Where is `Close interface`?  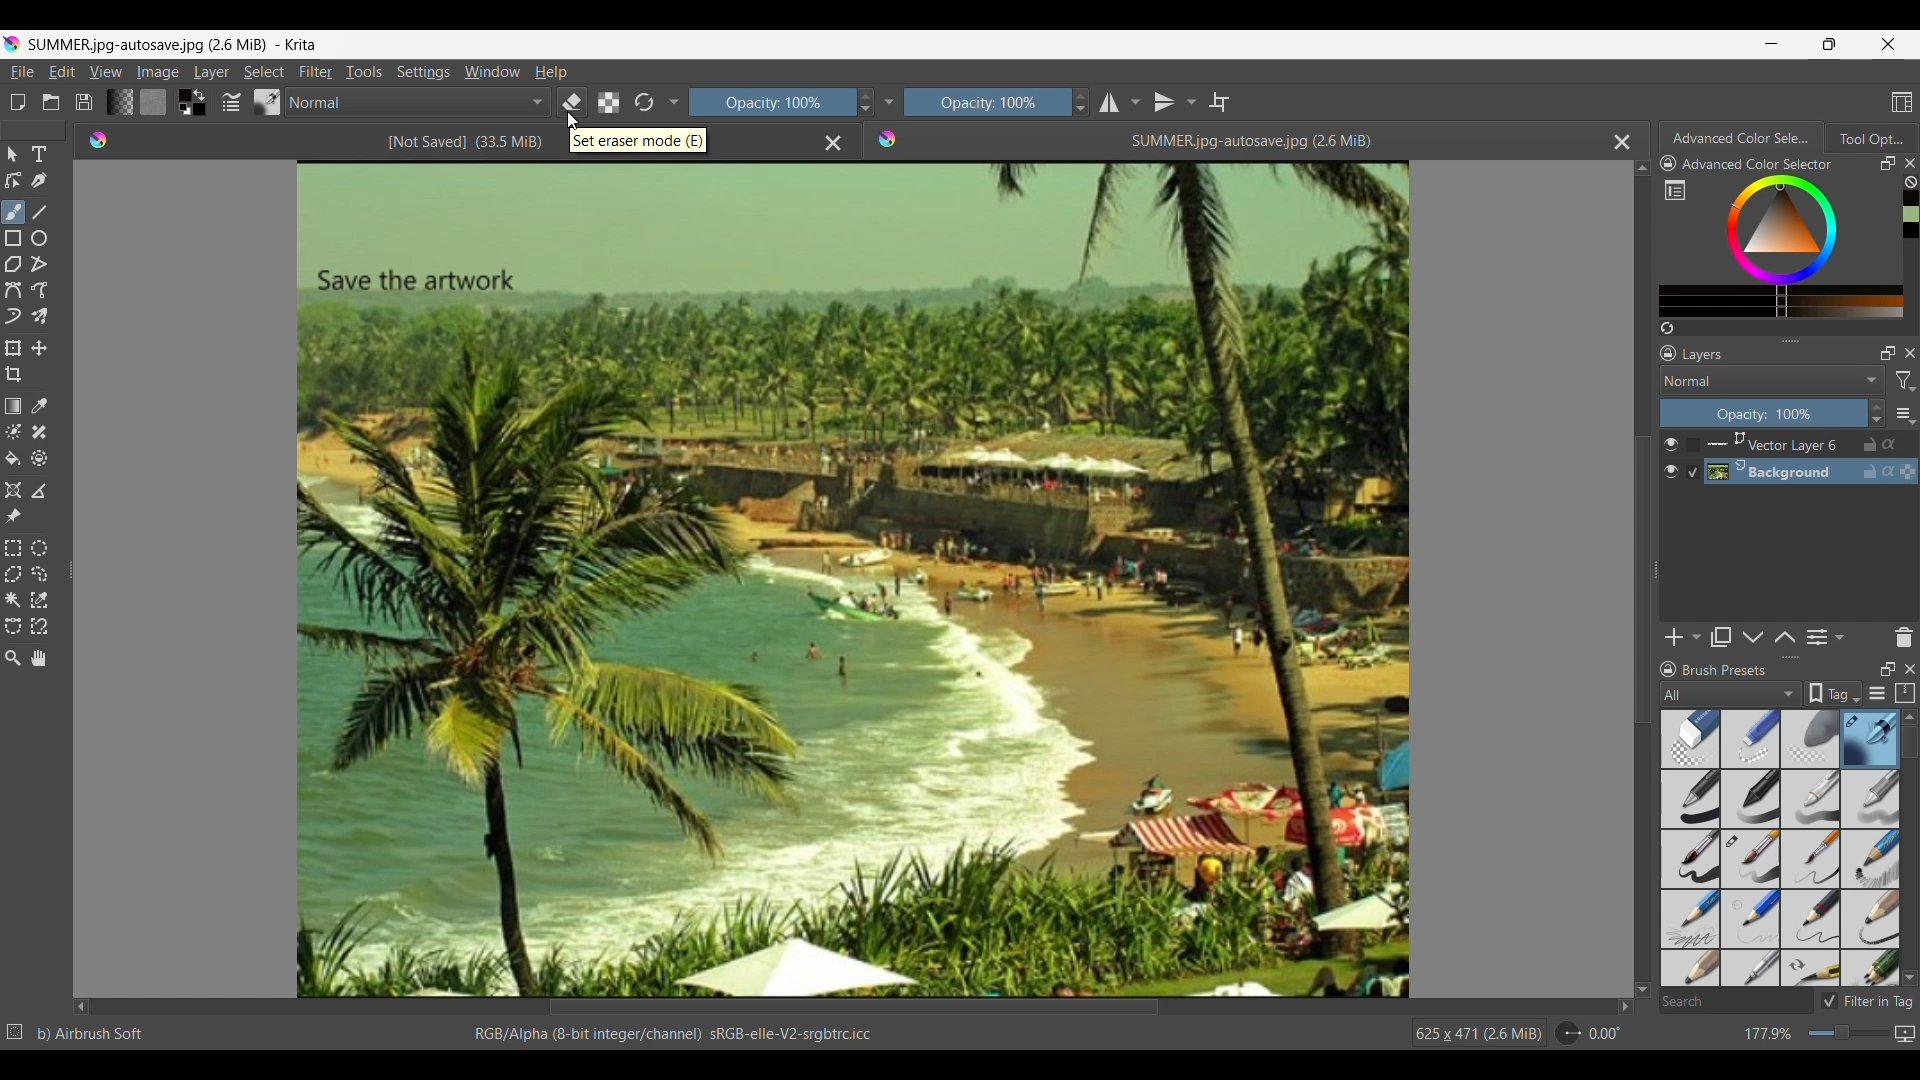
Close interface is located at coordinates (1888, 44).